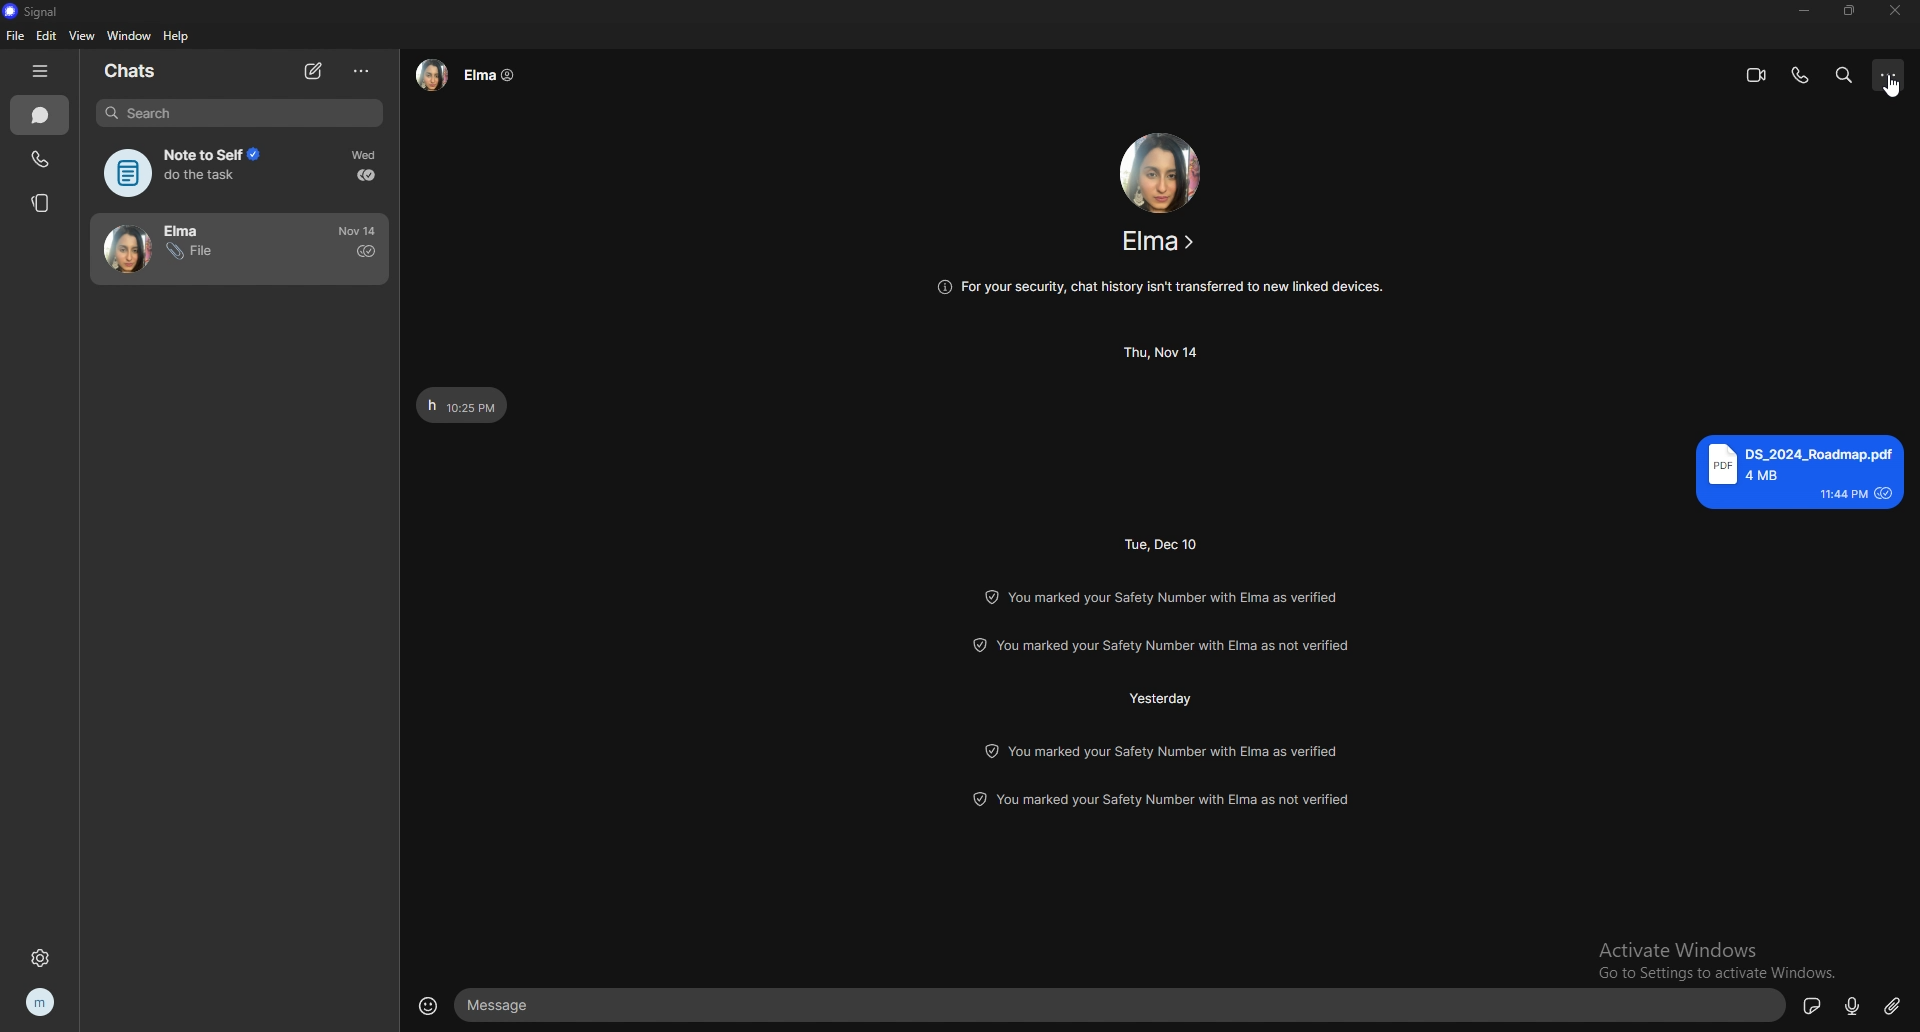  What do you see at coordinates (40, 956) in the screenshot?
I see `settings` at bounding box center [40, 956].